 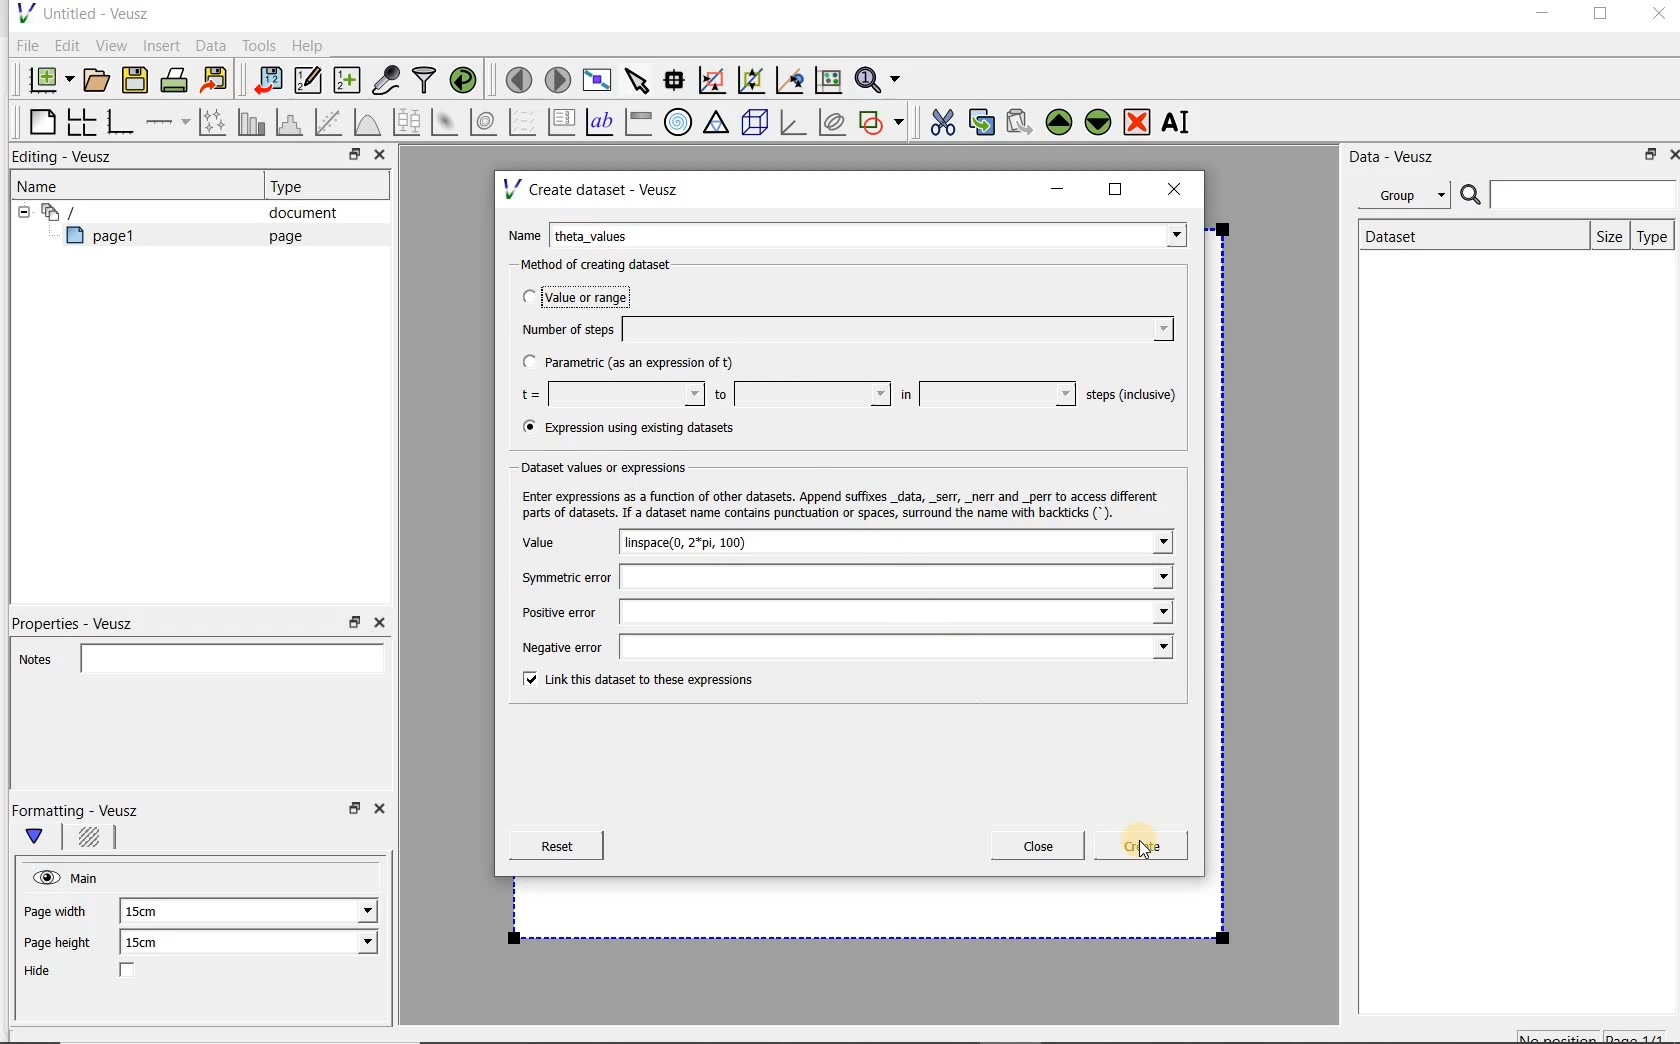 What do you see at coordinates (119, 123) in the screenshot?
I see `base graph` at bounding box center [119, 123].